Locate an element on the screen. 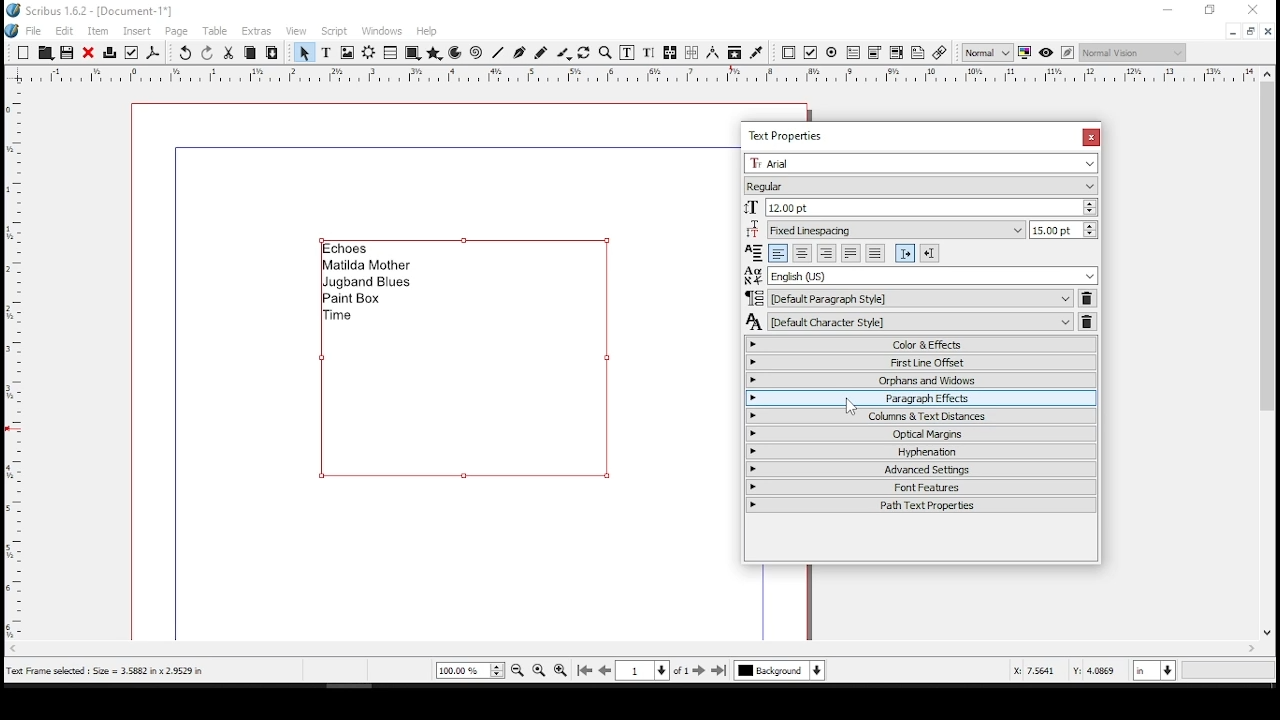 Image resolution: width=1280 pixels, height=720 pixels. arc is located at coordinates (456, 53).